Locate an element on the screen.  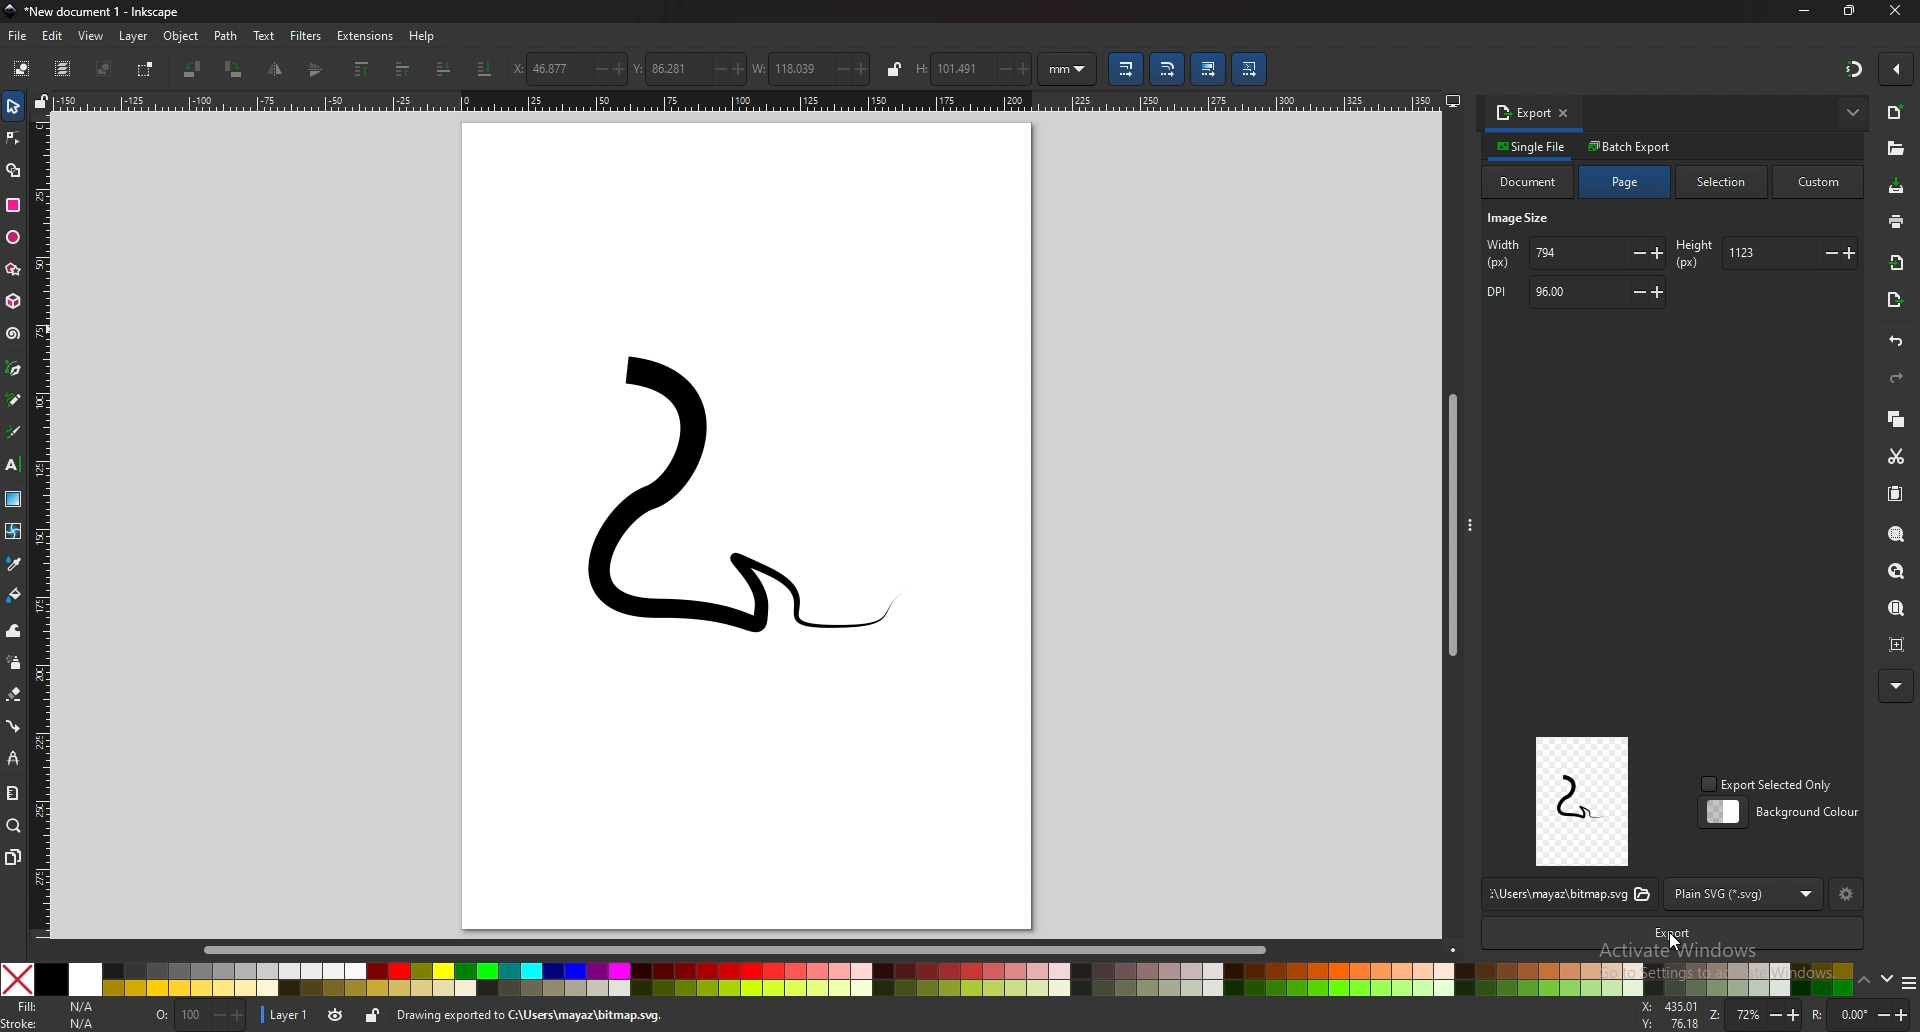
connector is located at coordinates (13, 725).